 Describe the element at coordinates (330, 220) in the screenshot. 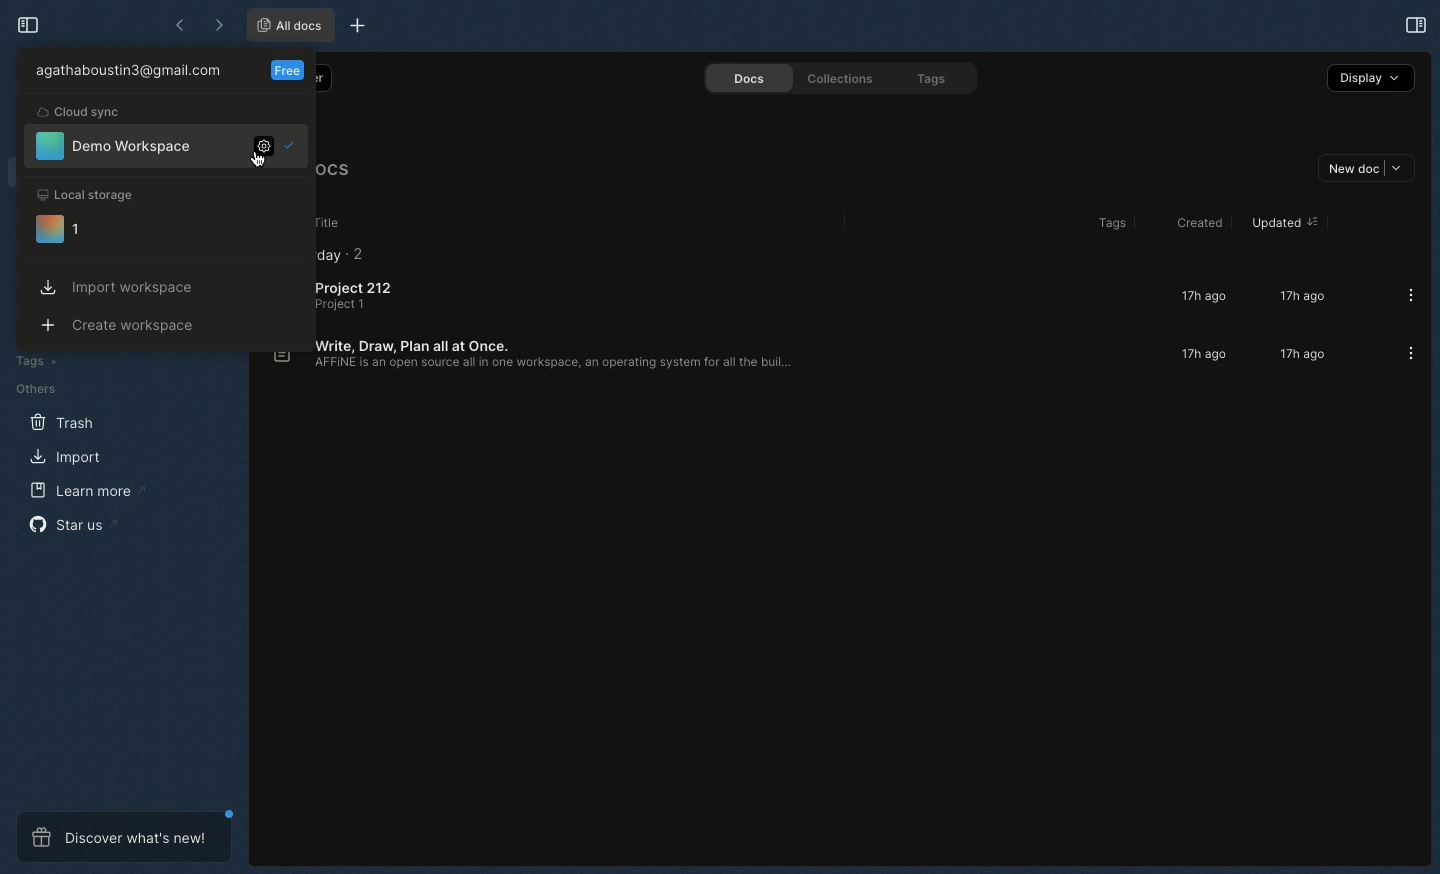

I see `Title` at that location.